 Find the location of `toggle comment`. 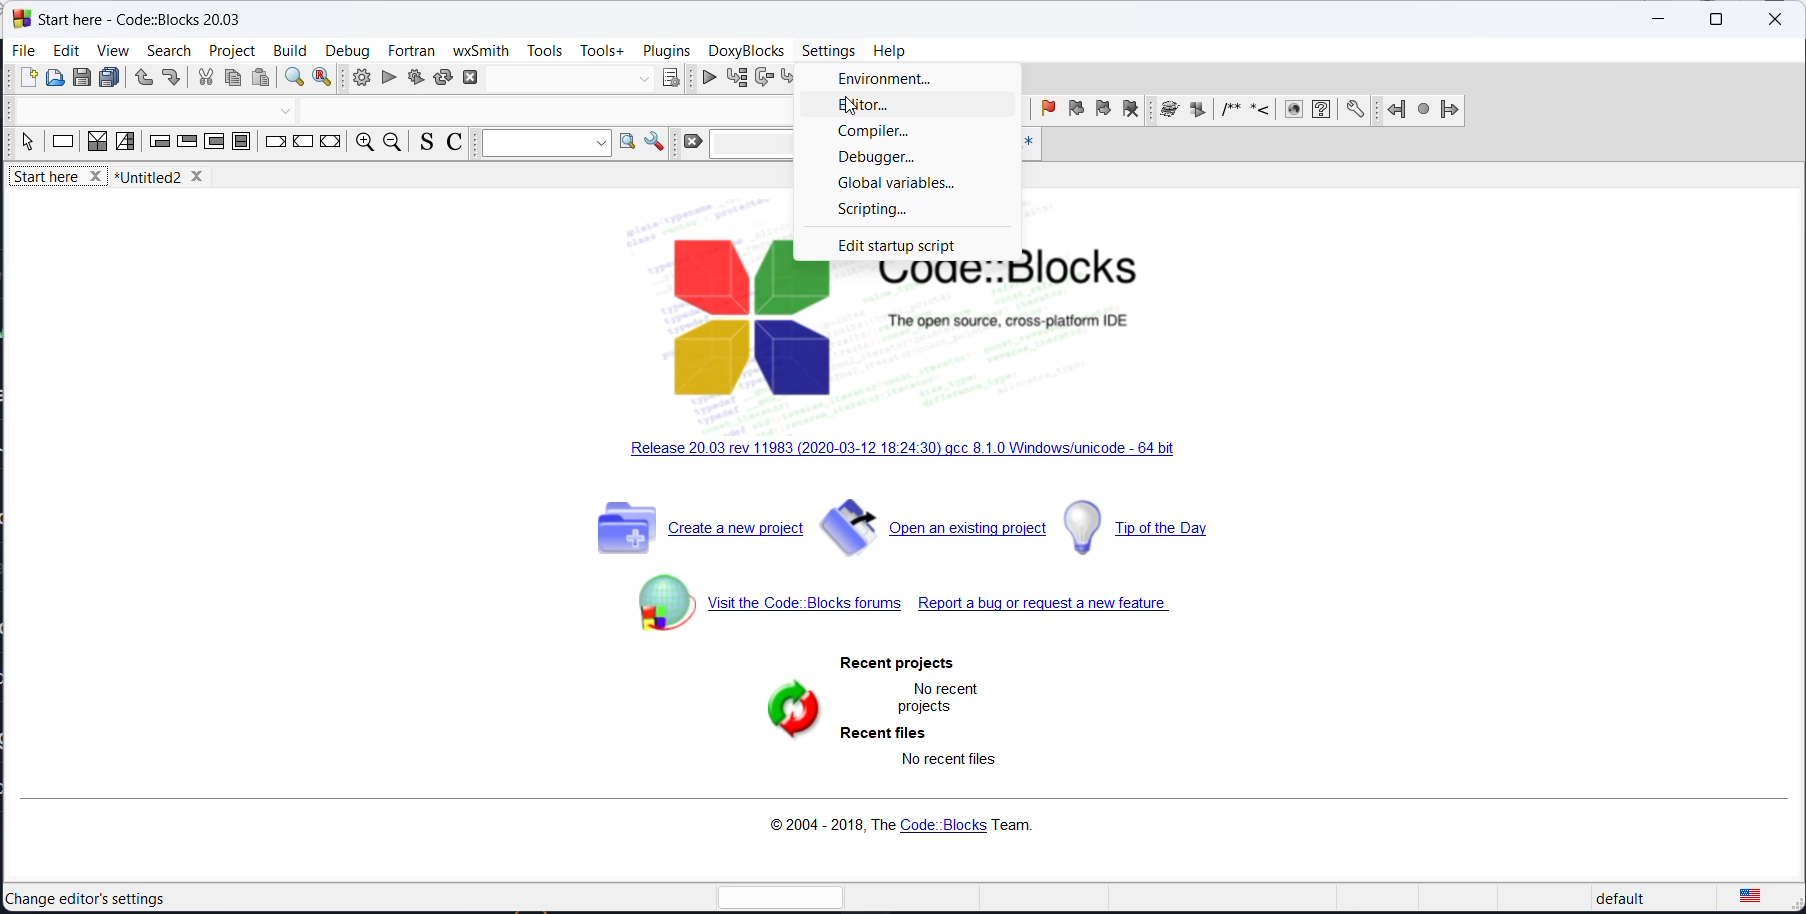

toggle comment is located at coordinates (457, 145).